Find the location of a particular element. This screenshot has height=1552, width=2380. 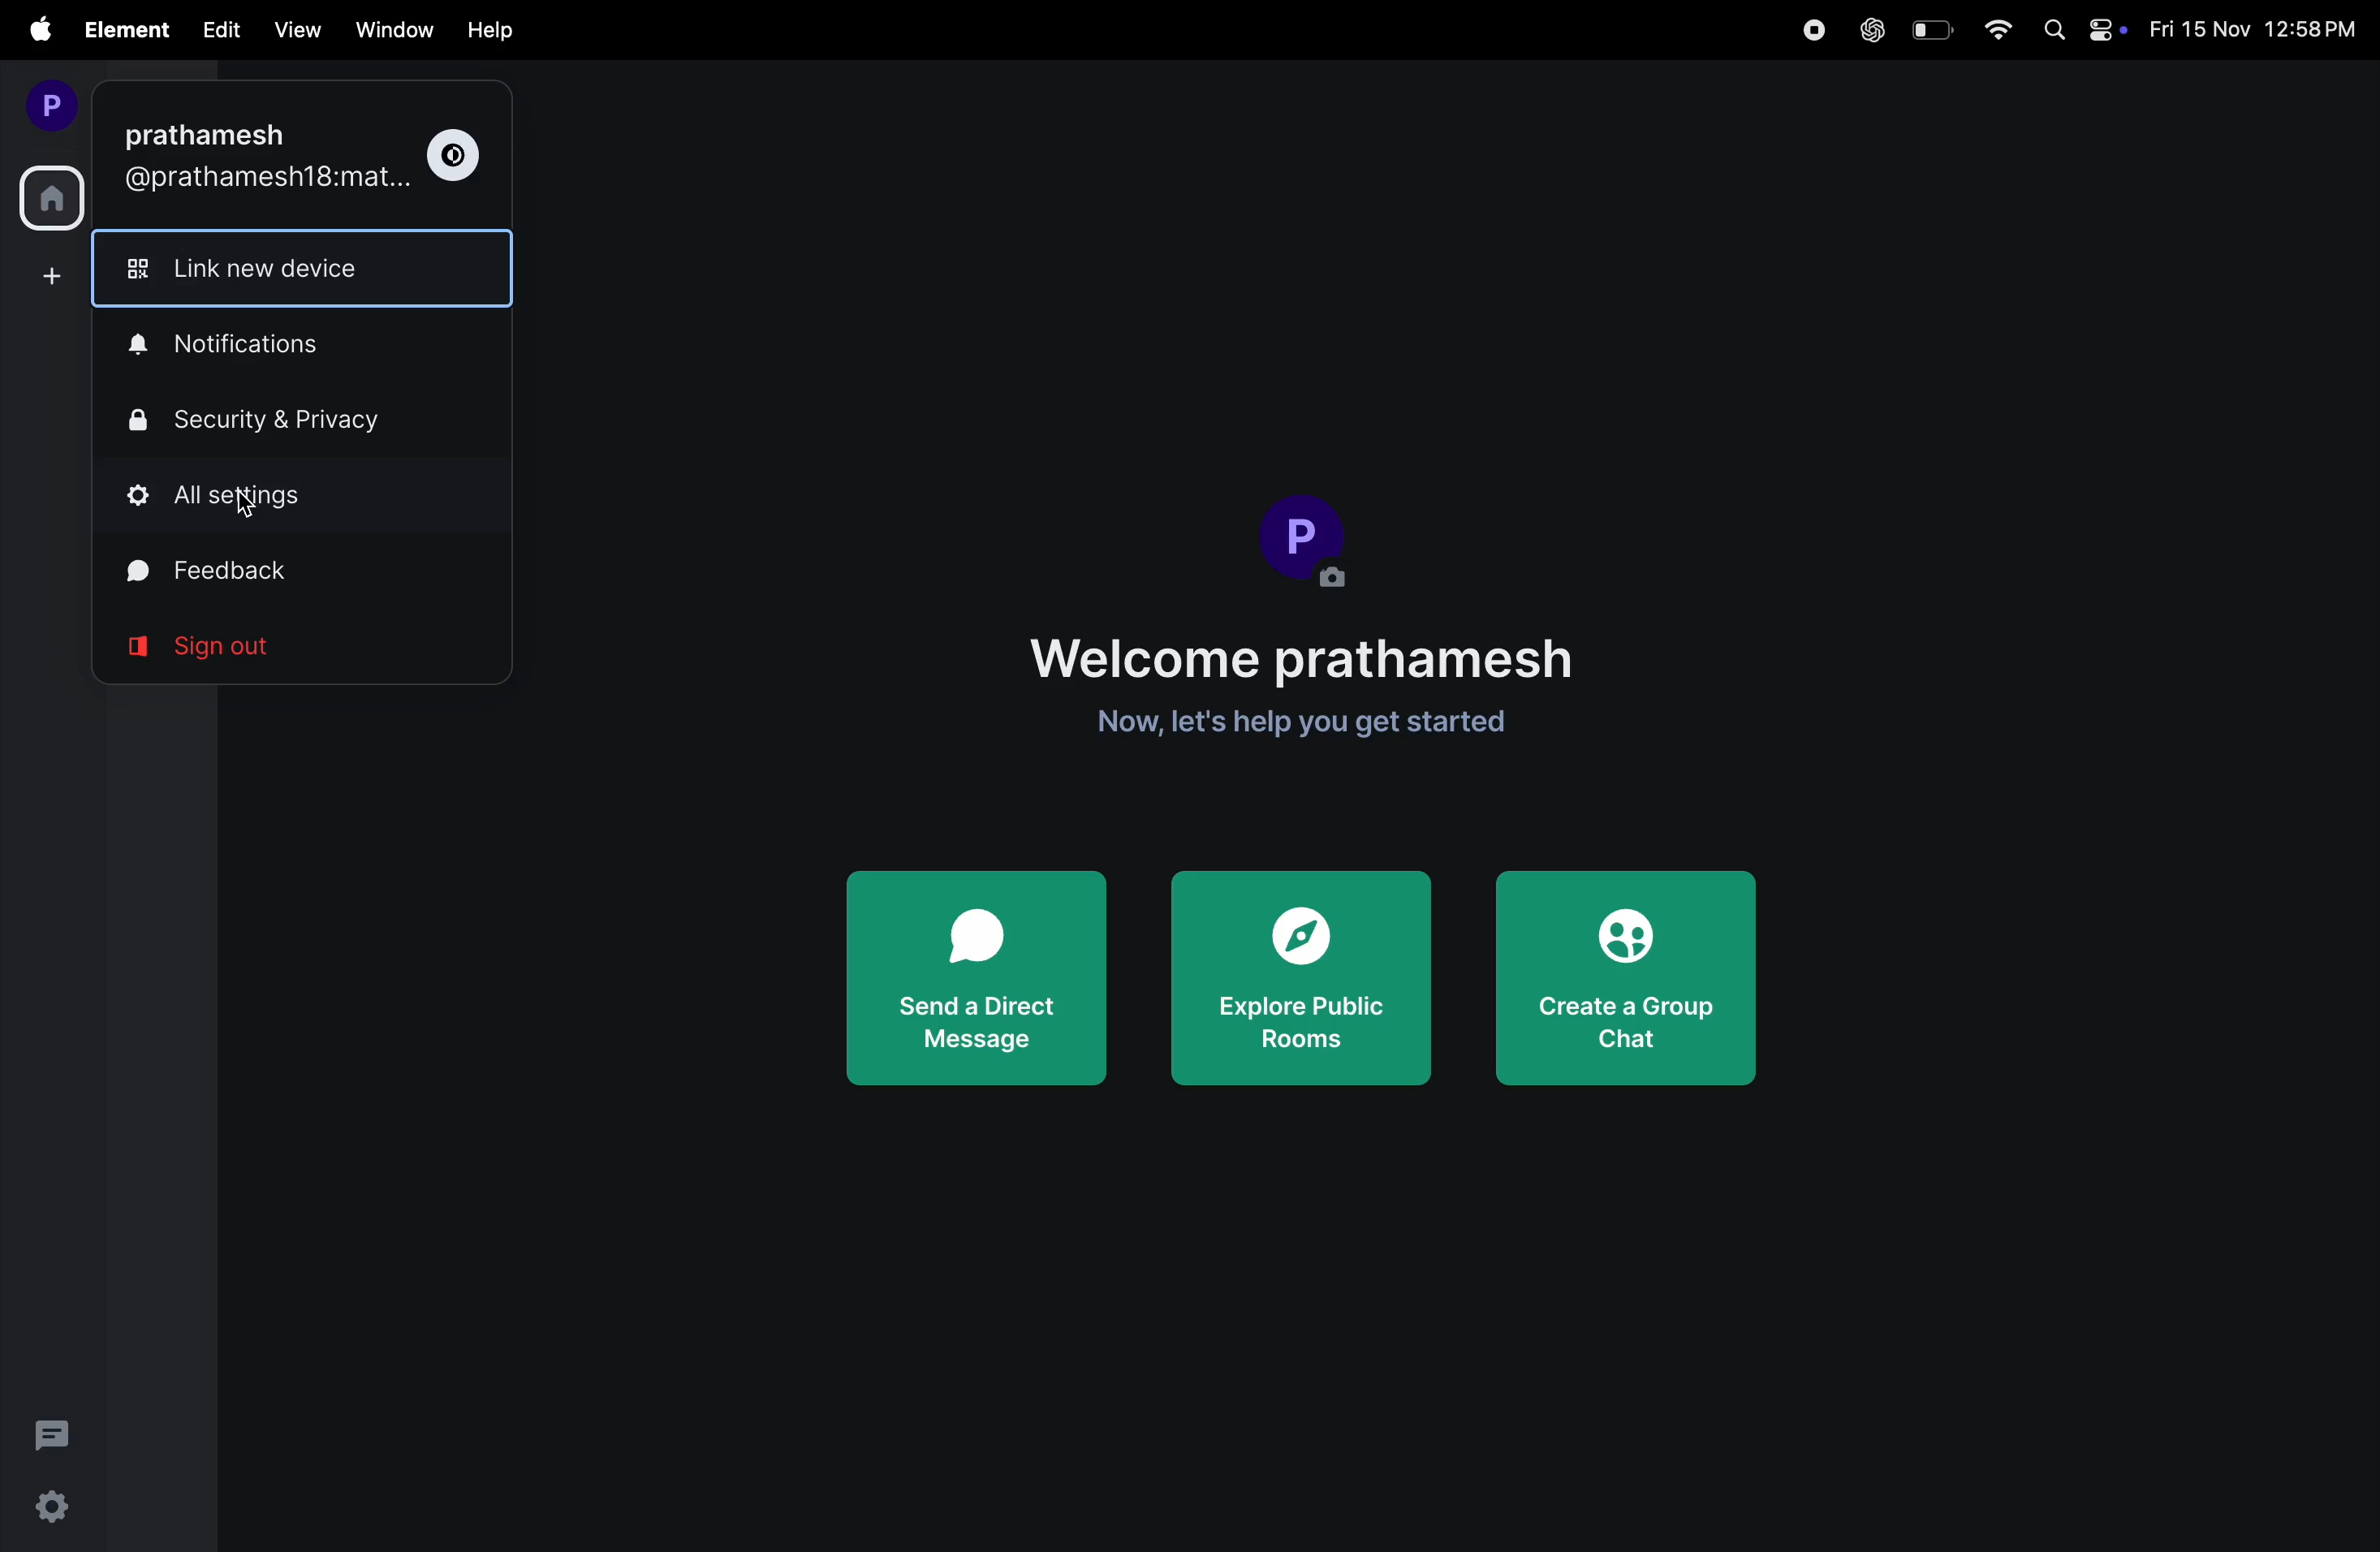

security and privacy is located at coordinates (305, 422).